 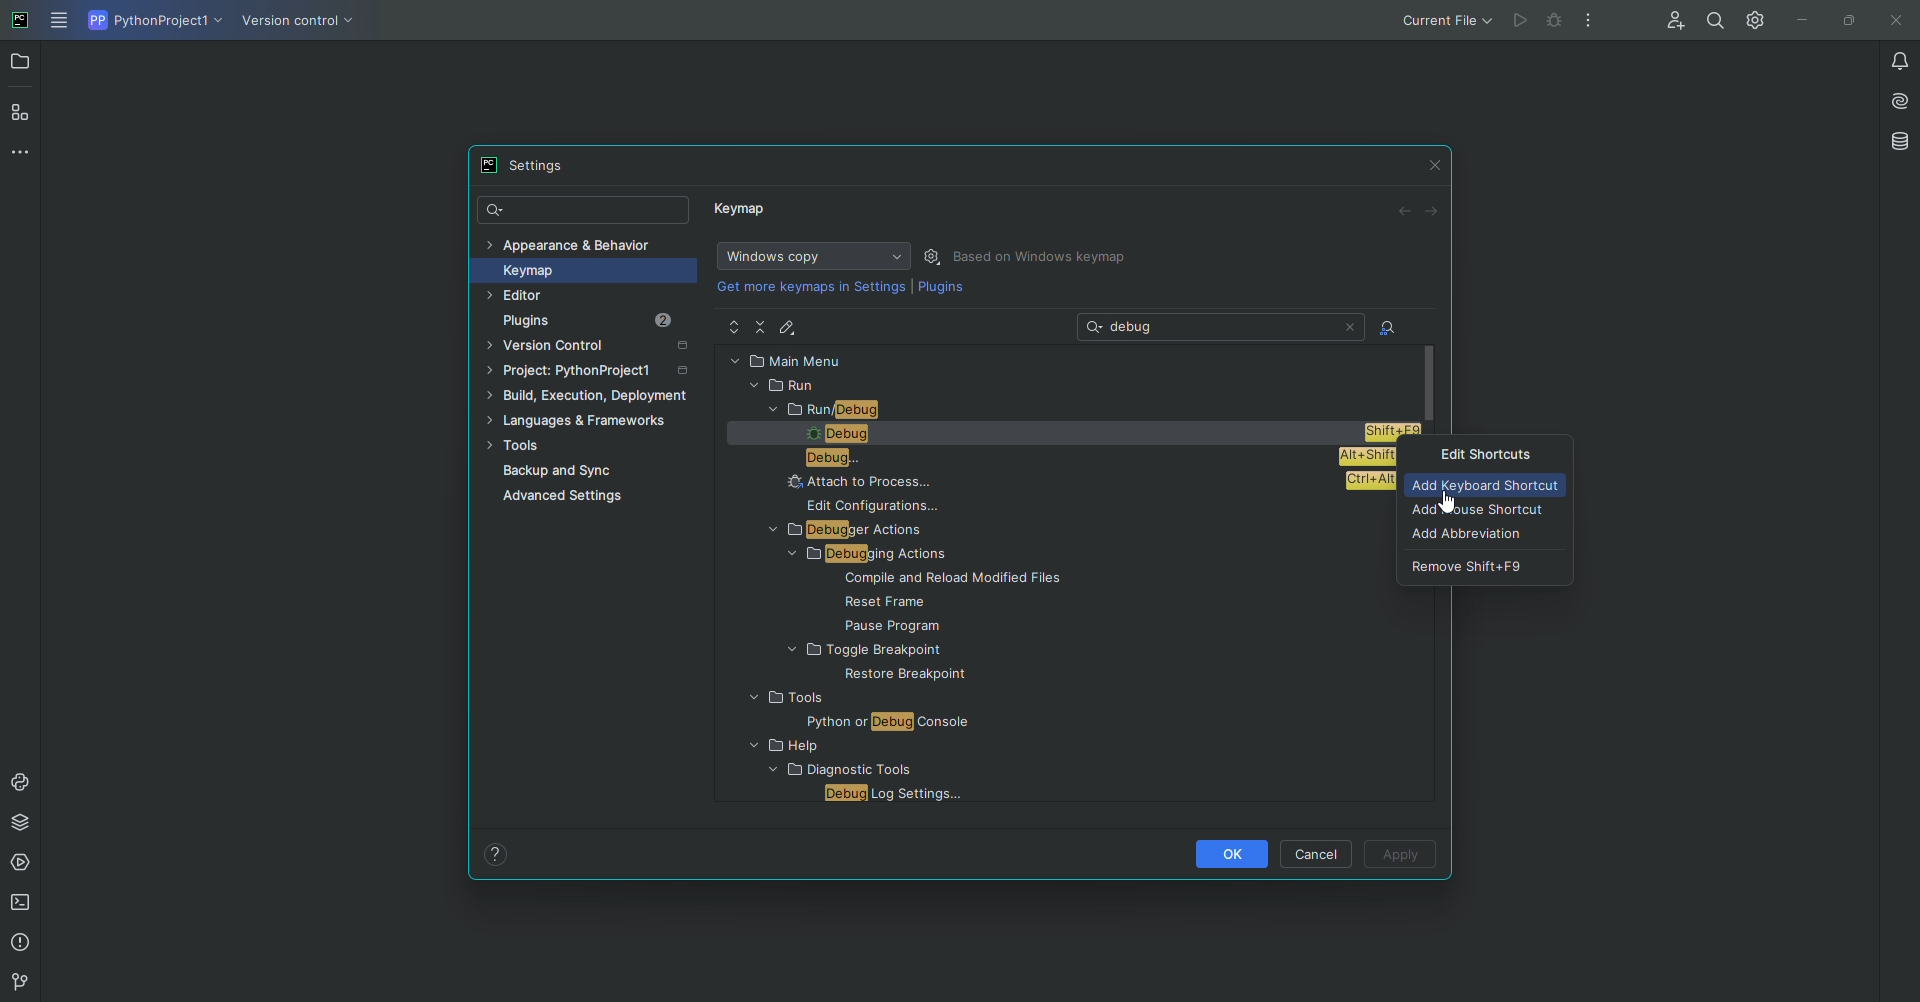 What do you see at coordinates (1485, 453) in the screenshot?
I see `Edit Shortcuts` at bounding box center [1485, 453].